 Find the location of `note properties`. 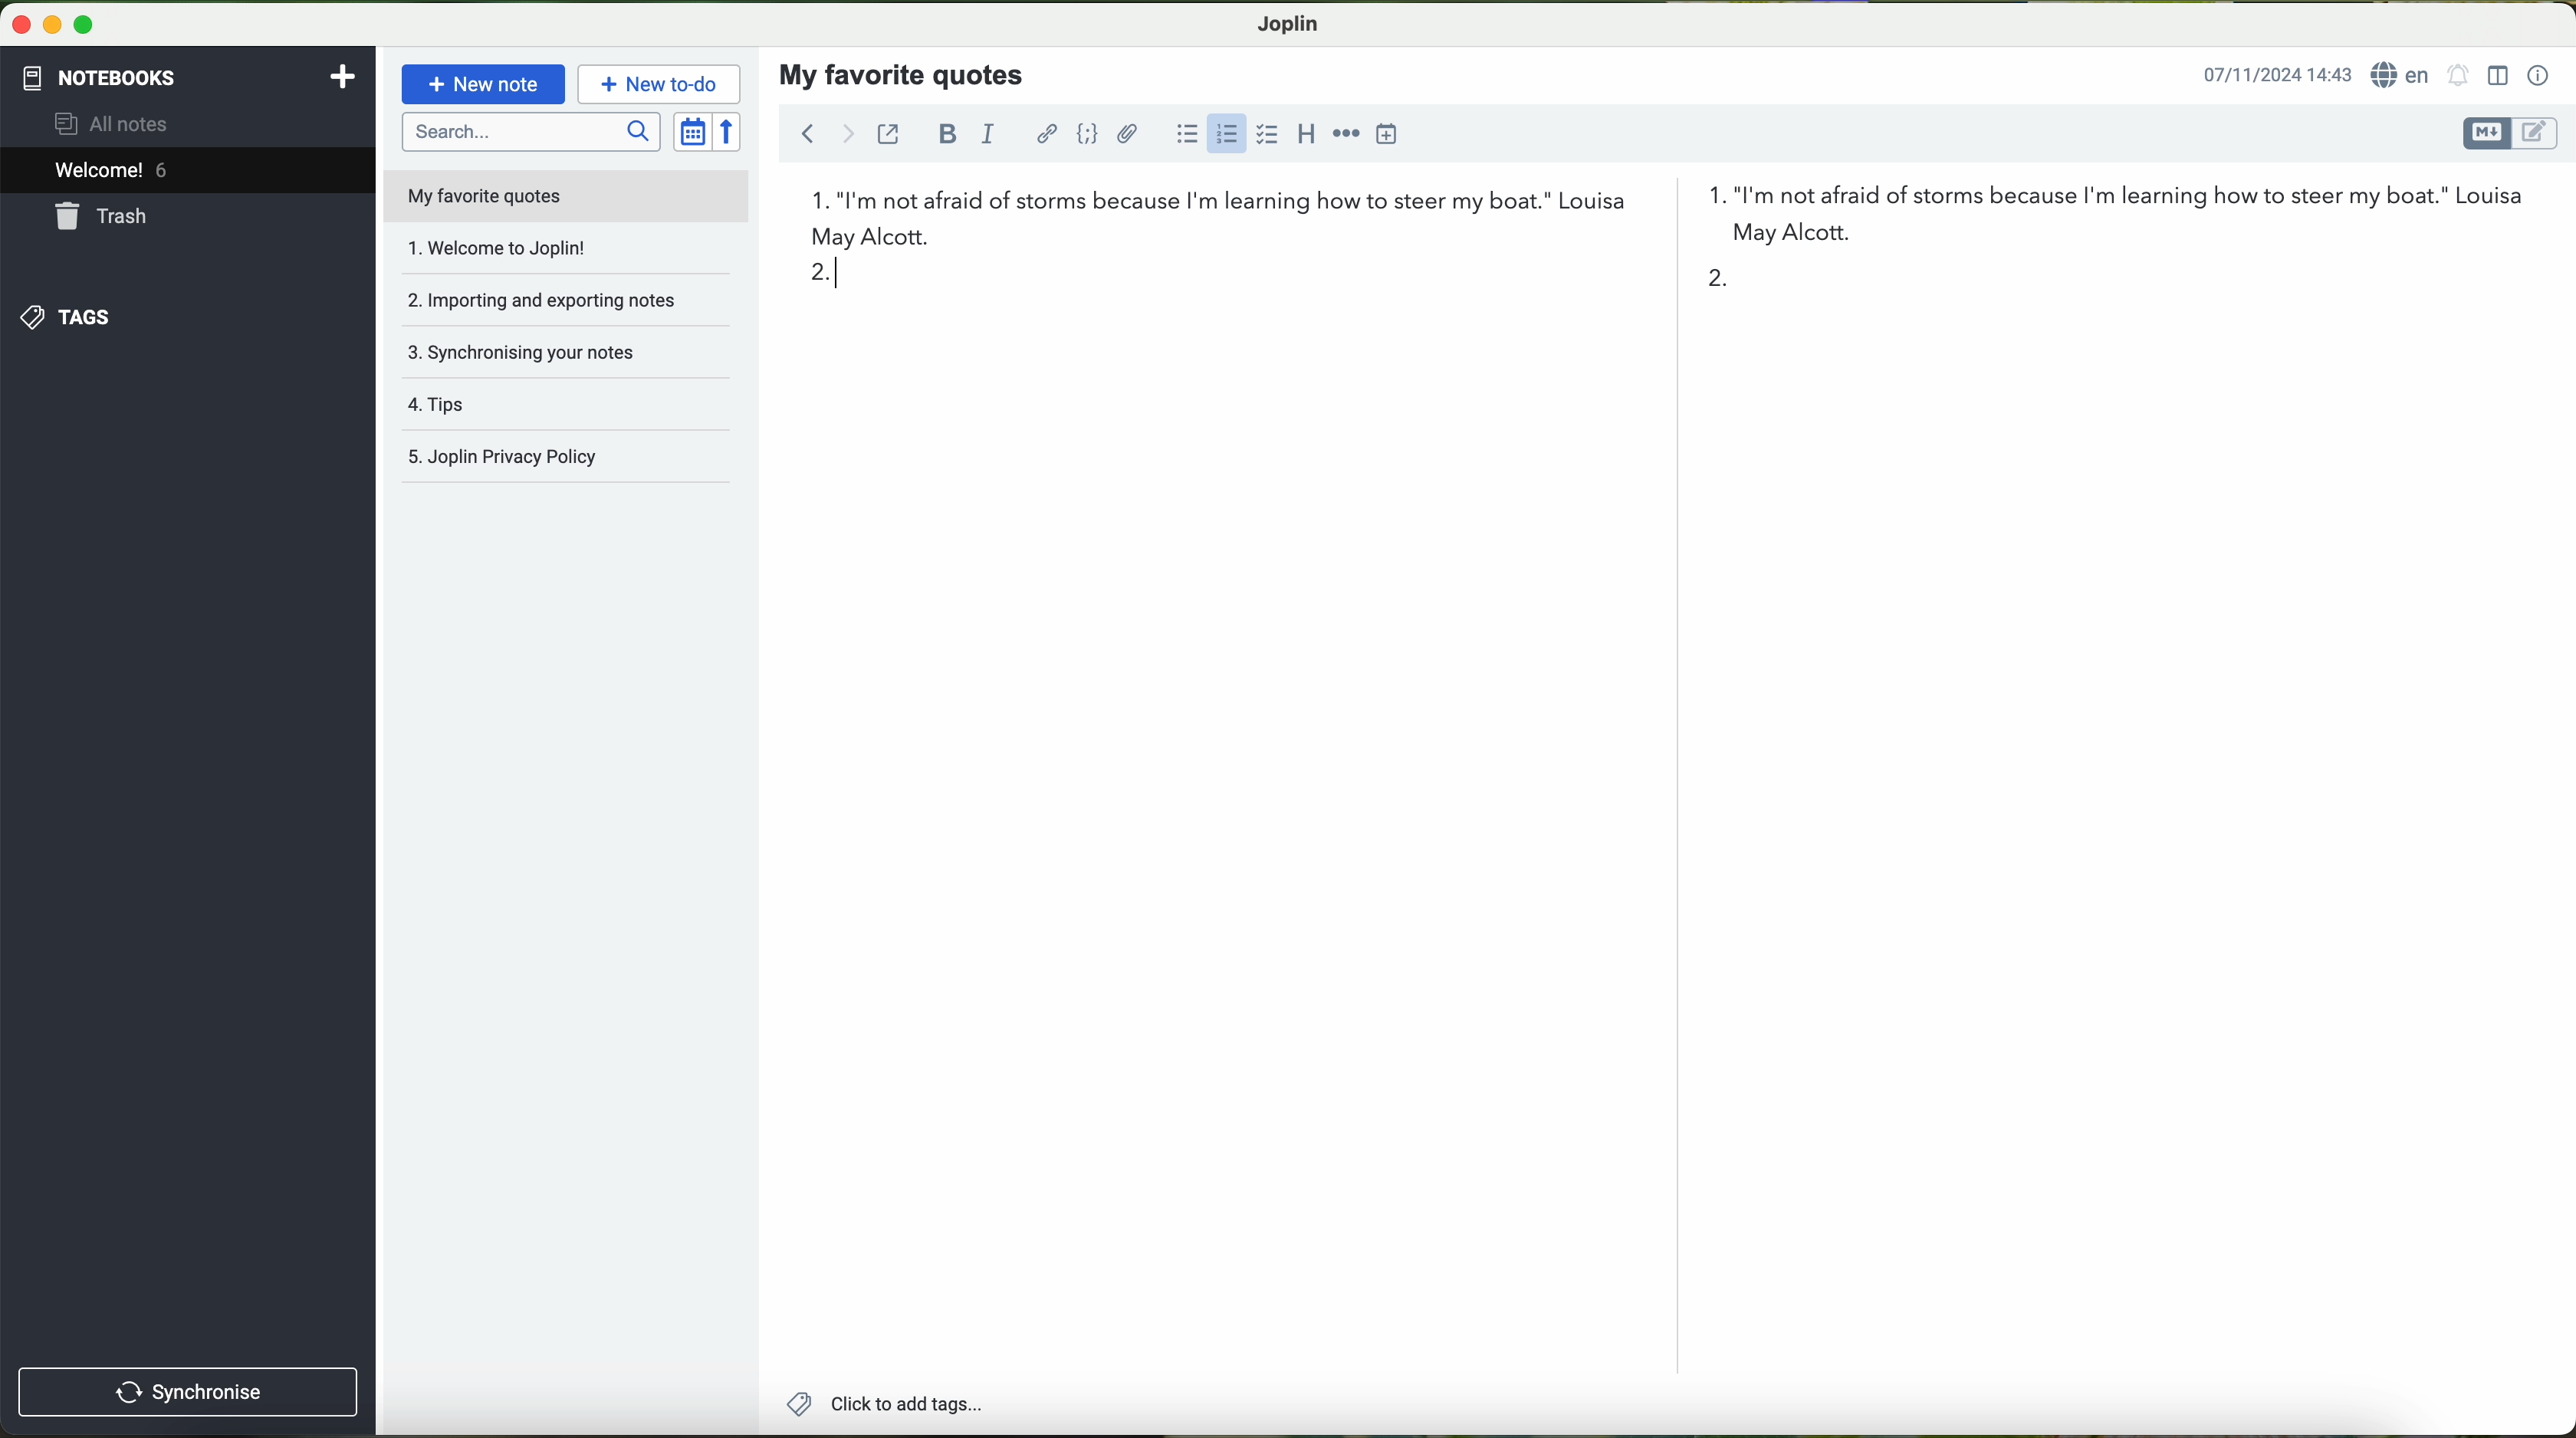

note properties is located at coordinates (2541, 75).